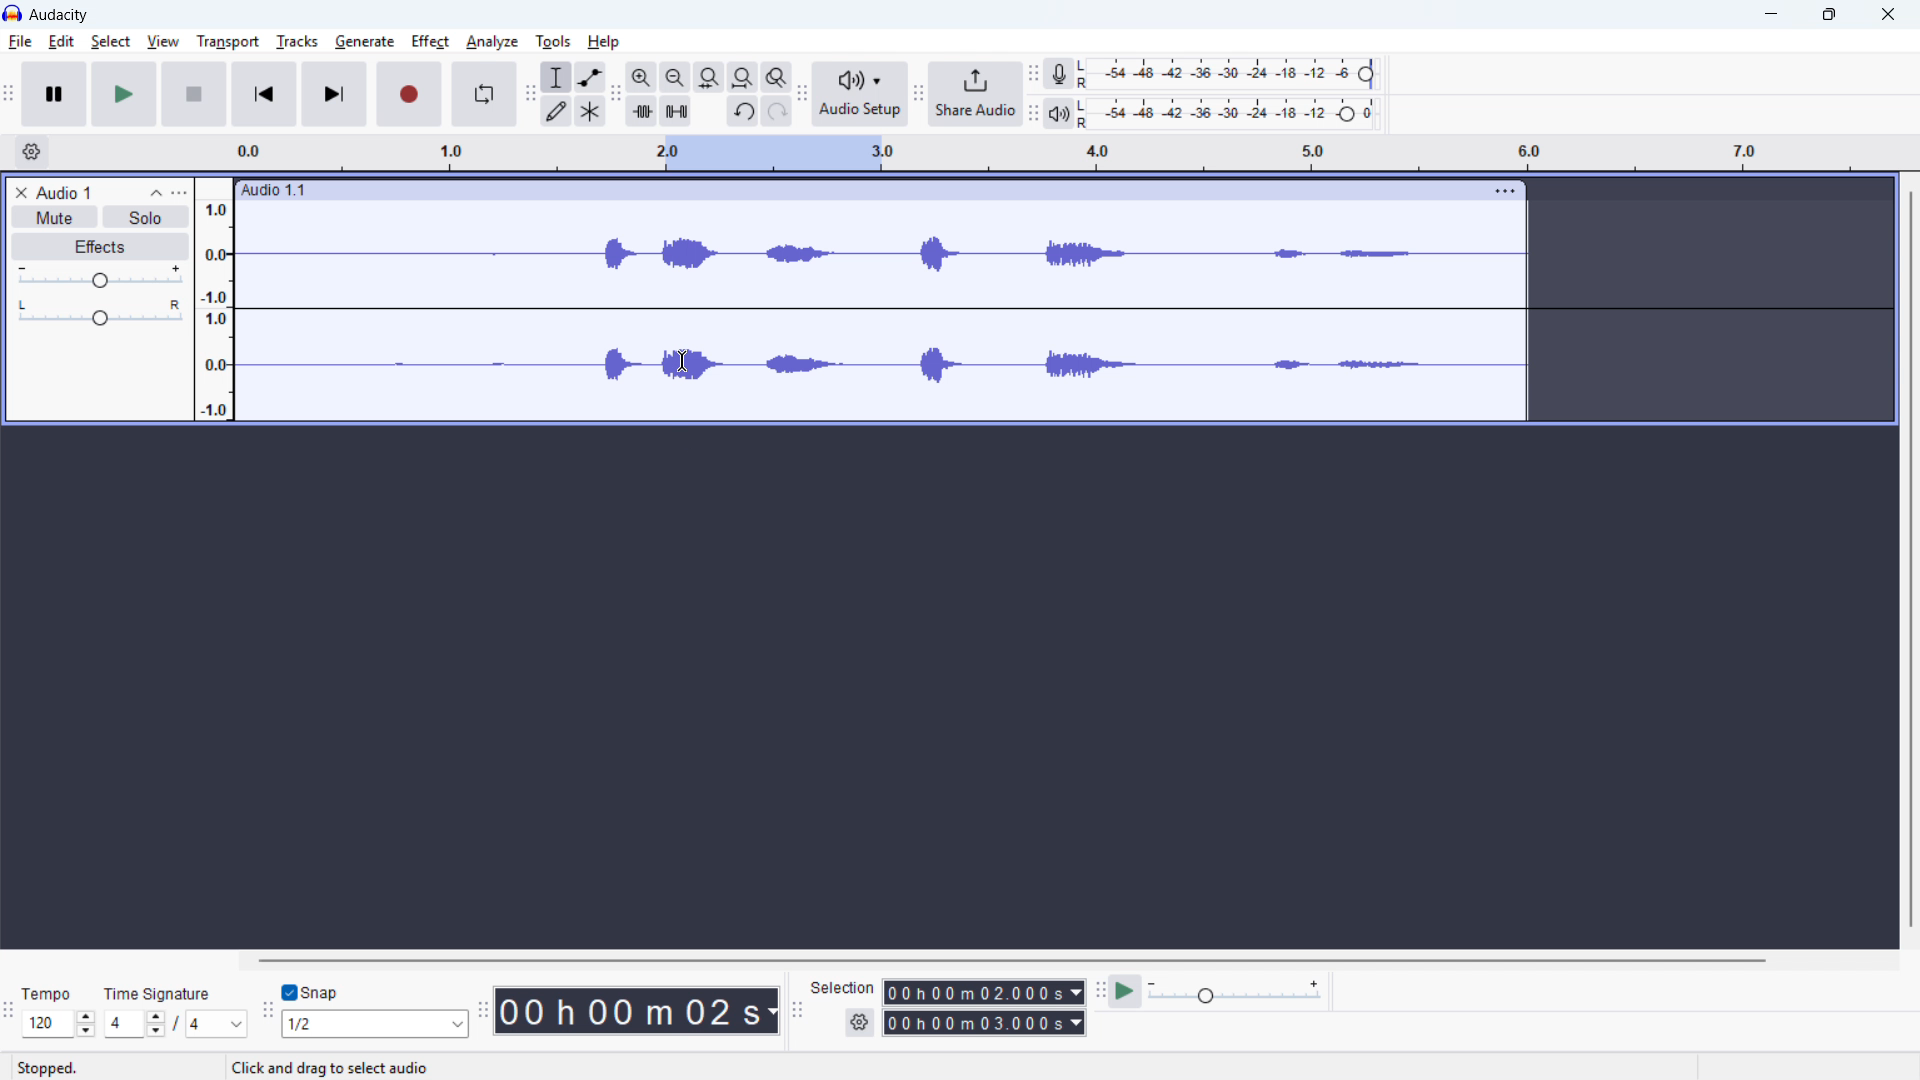  I want to click on Set snapping, so click(376, 1024).